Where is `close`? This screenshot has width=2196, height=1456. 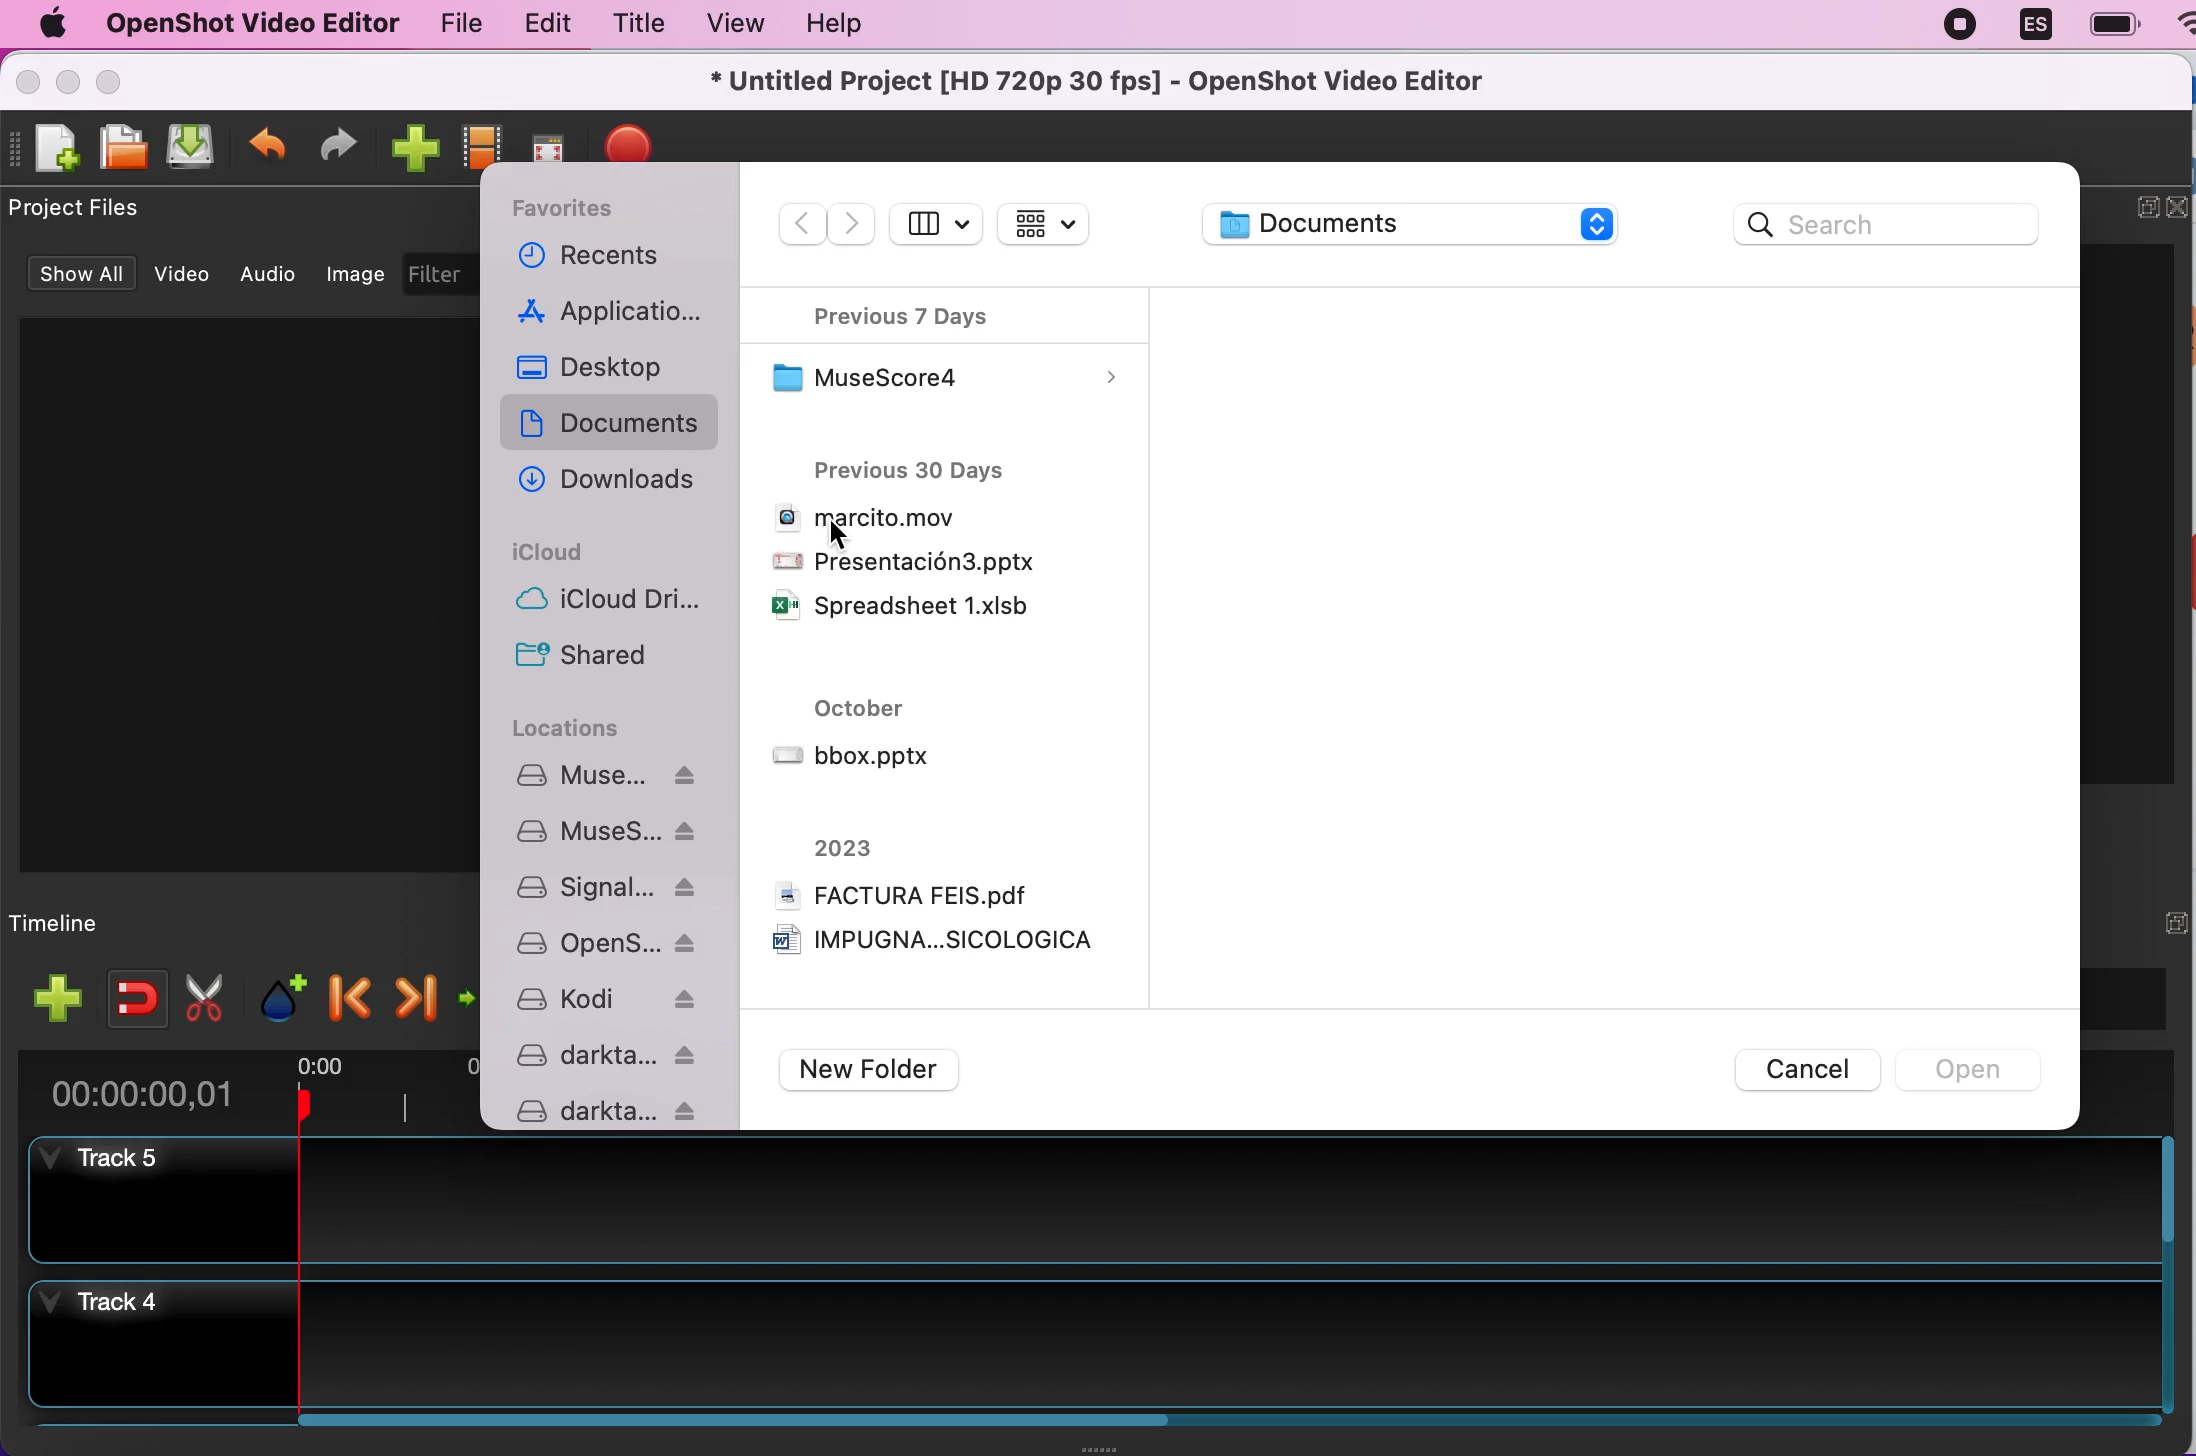 close is located at coordinates (2178, 205).